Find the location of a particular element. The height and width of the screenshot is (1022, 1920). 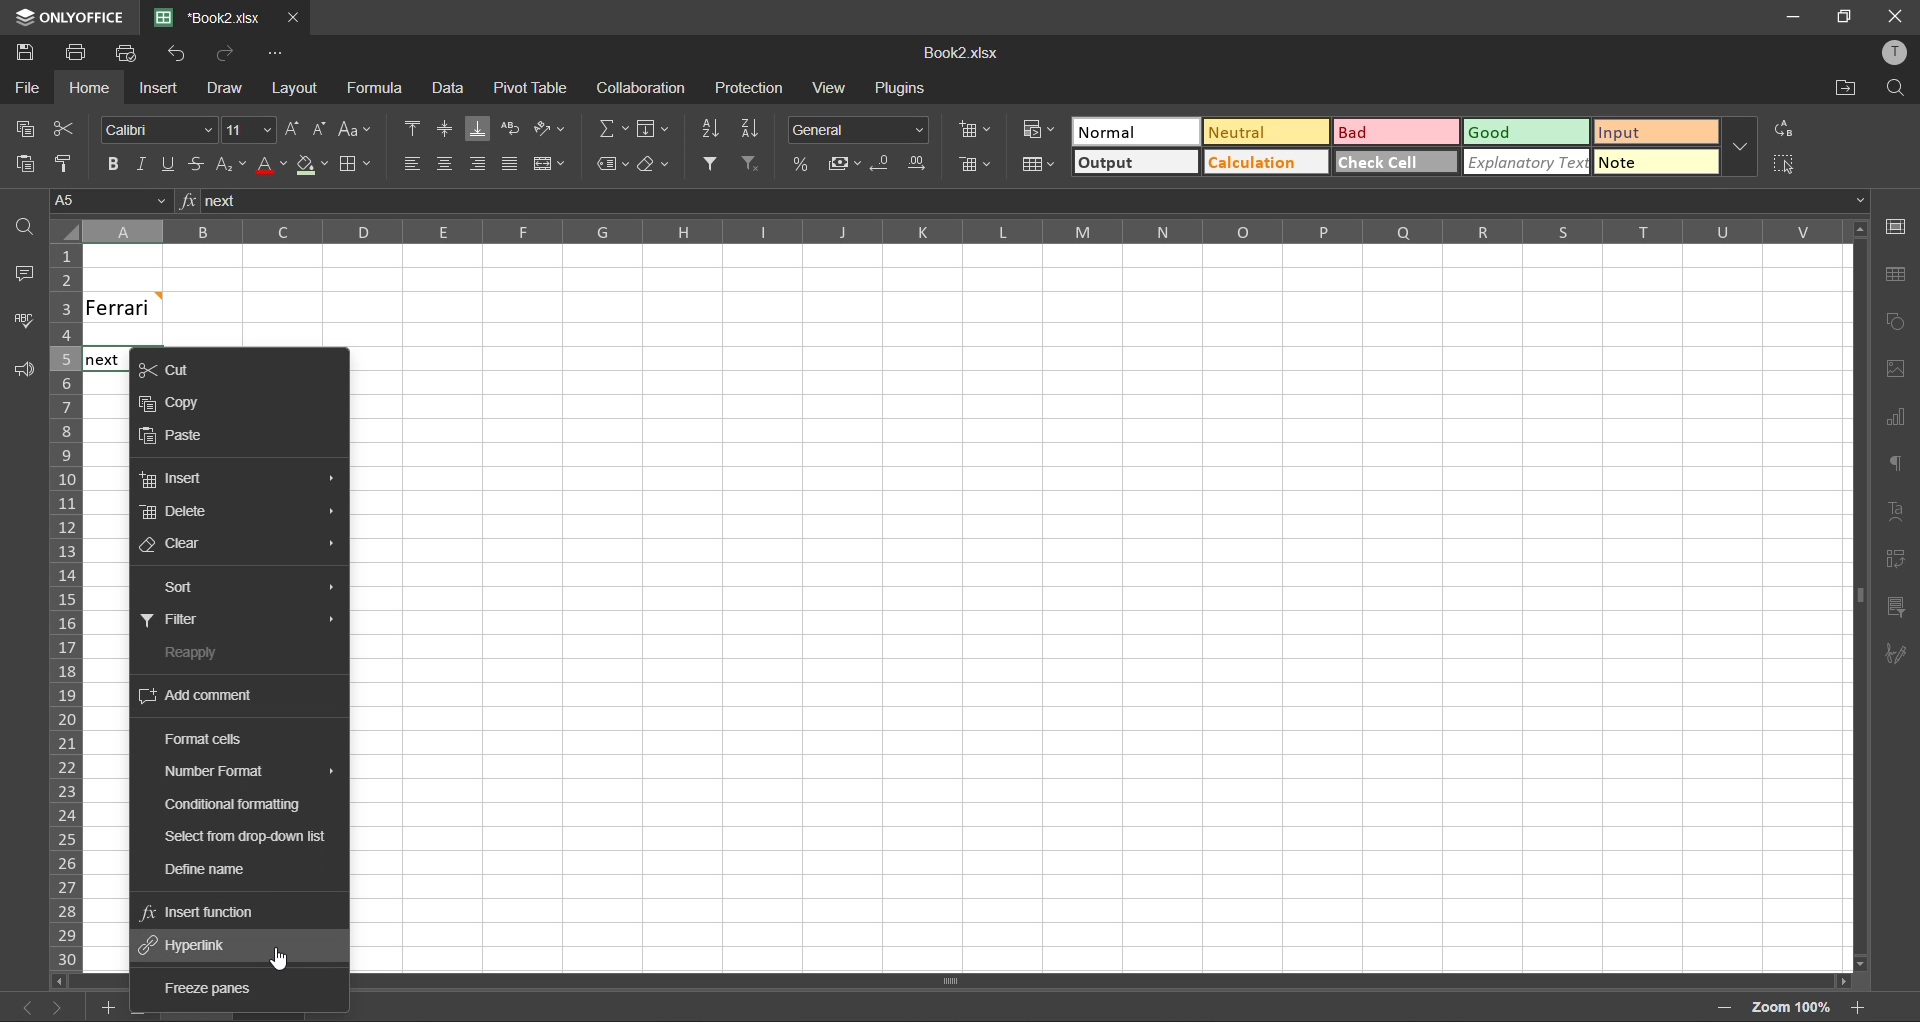

data is located at coordinates (455, 90).